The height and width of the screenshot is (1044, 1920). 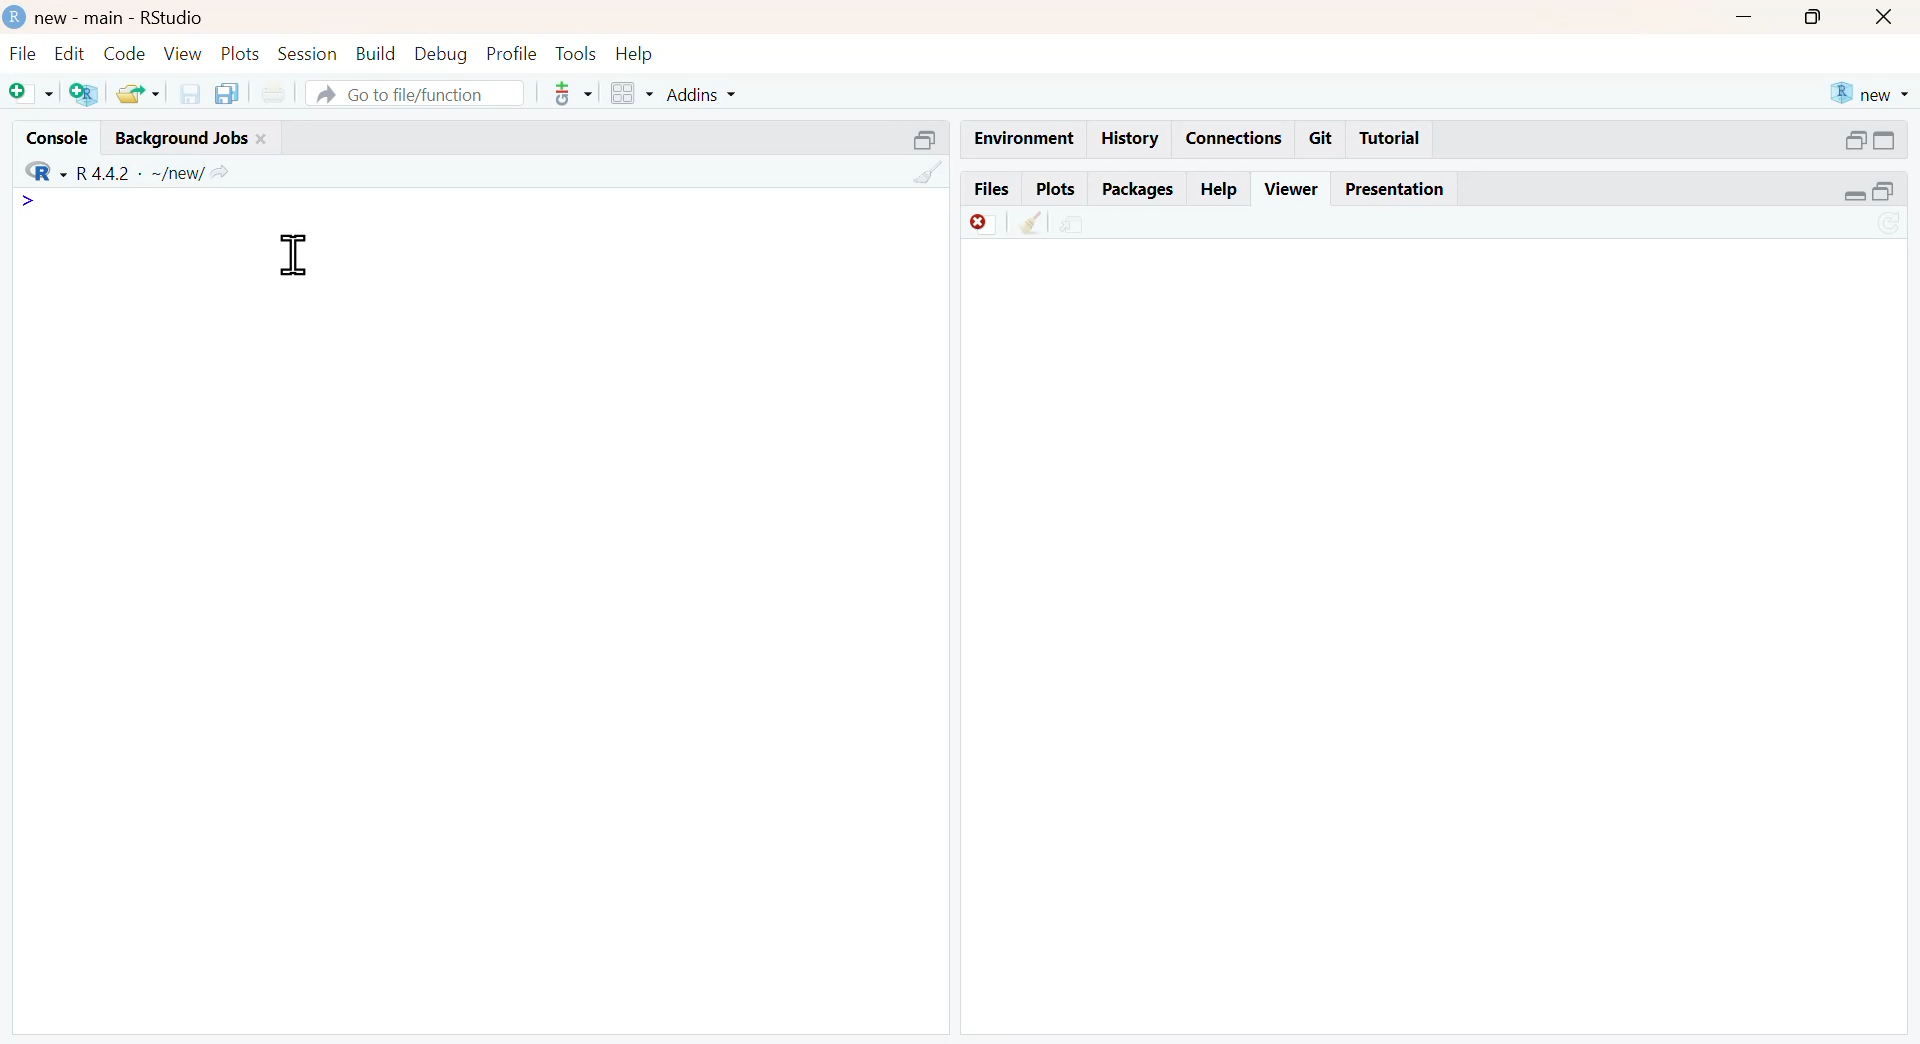 What do you see at coordinates (635, 55) in the screenshot?
I see `help` at bounding box center [635, 55].